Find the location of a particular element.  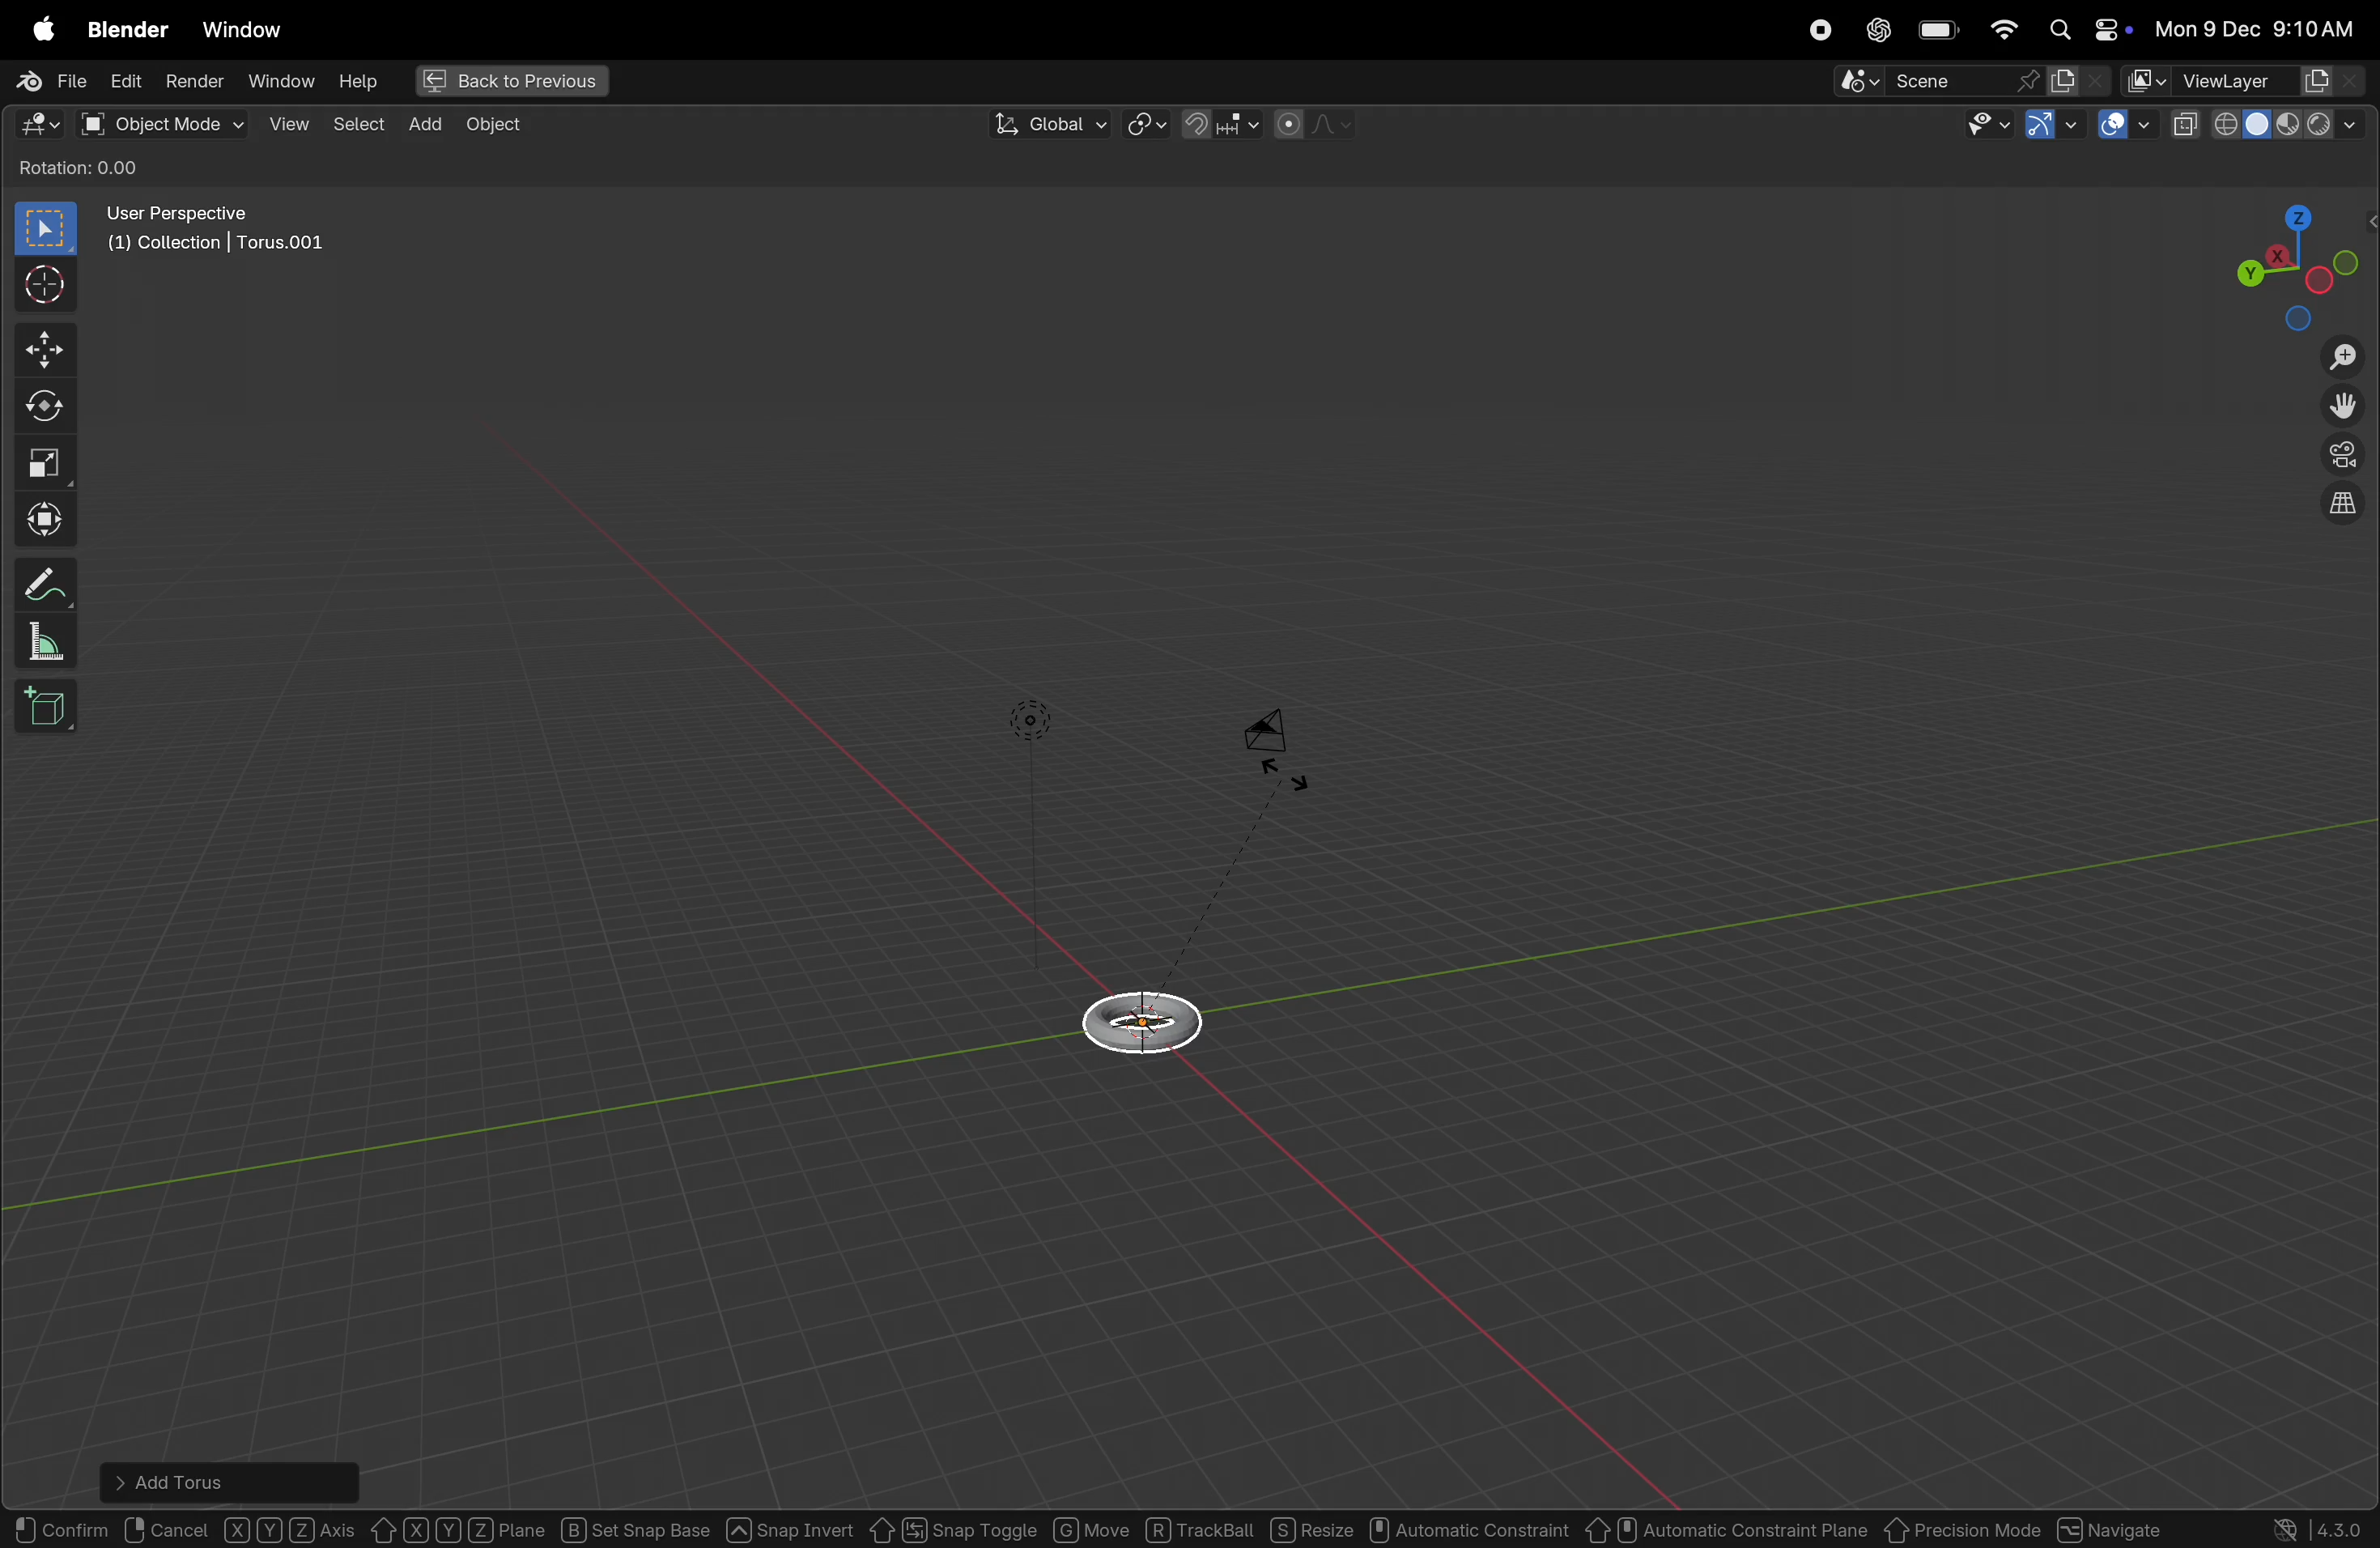

view point is located at coordinates (2292, 262).